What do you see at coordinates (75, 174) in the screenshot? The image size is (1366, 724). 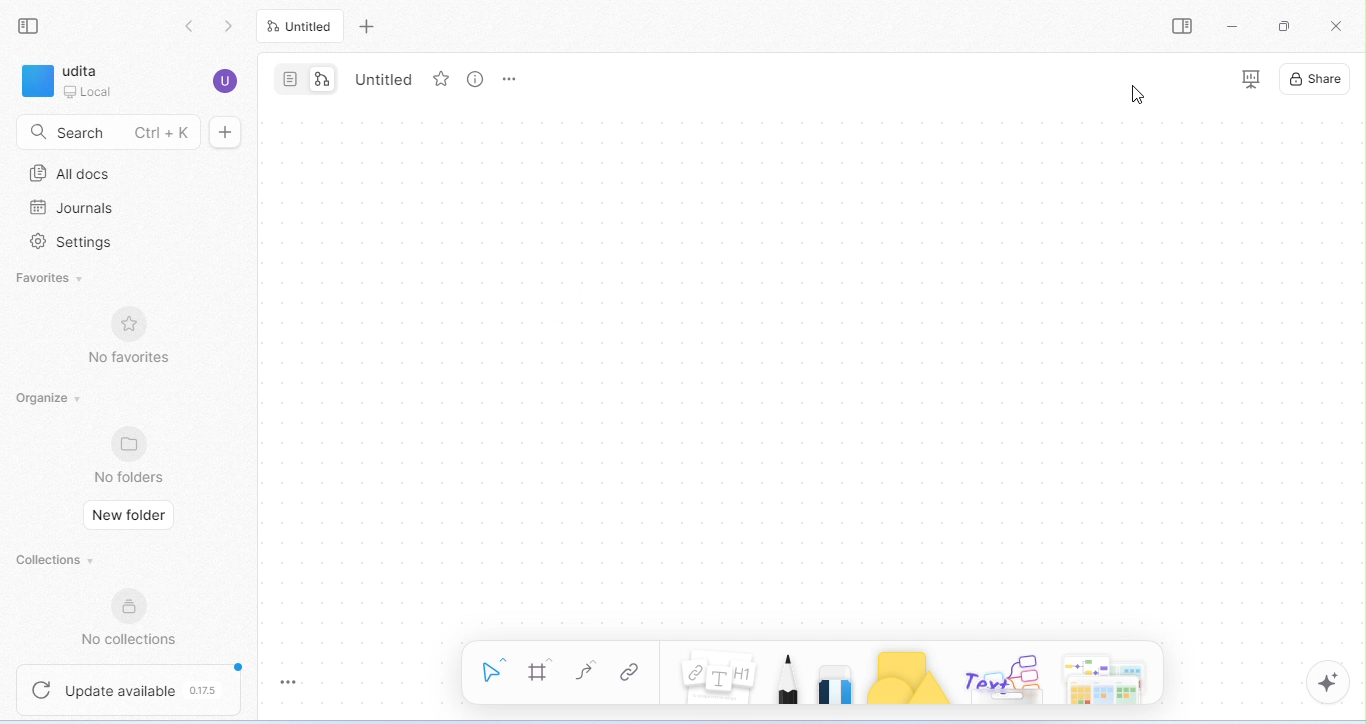 I see `all docs` at bounding box center [75, 174].